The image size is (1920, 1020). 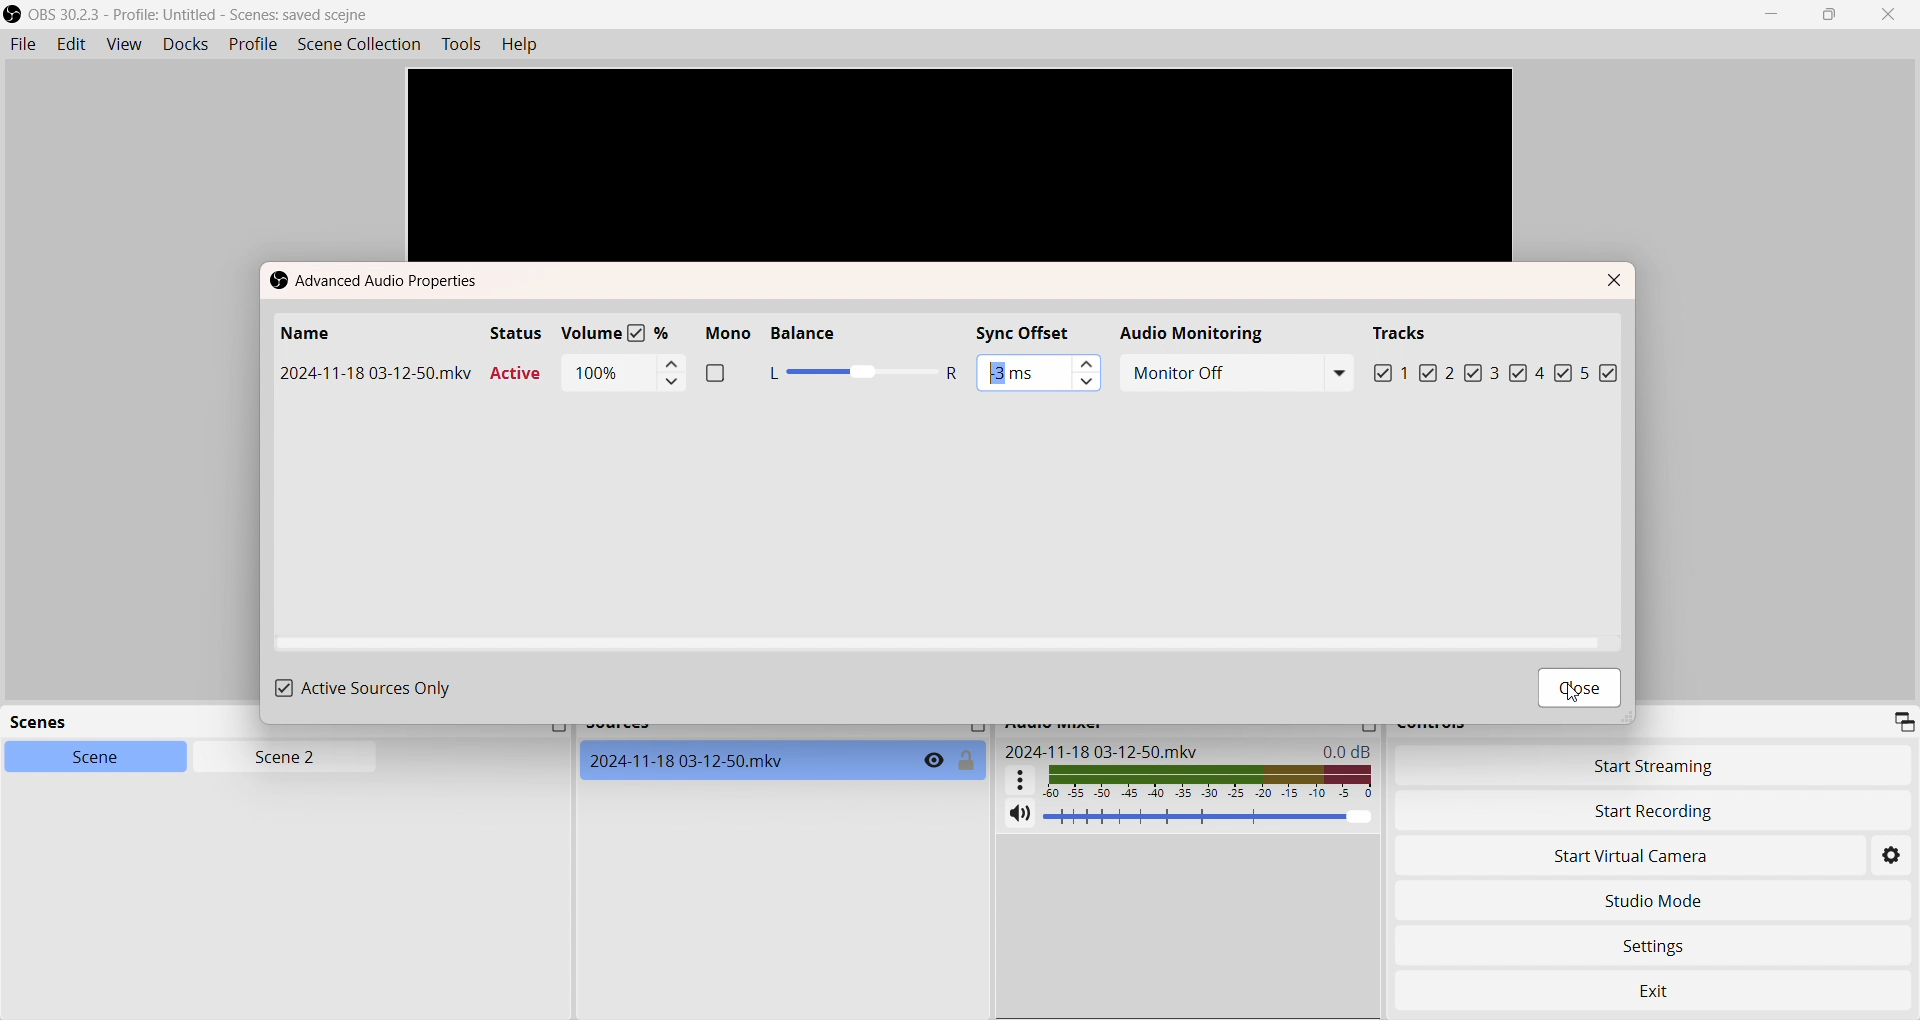 I want to click on Audio graph, so click(x=1191, y=780).